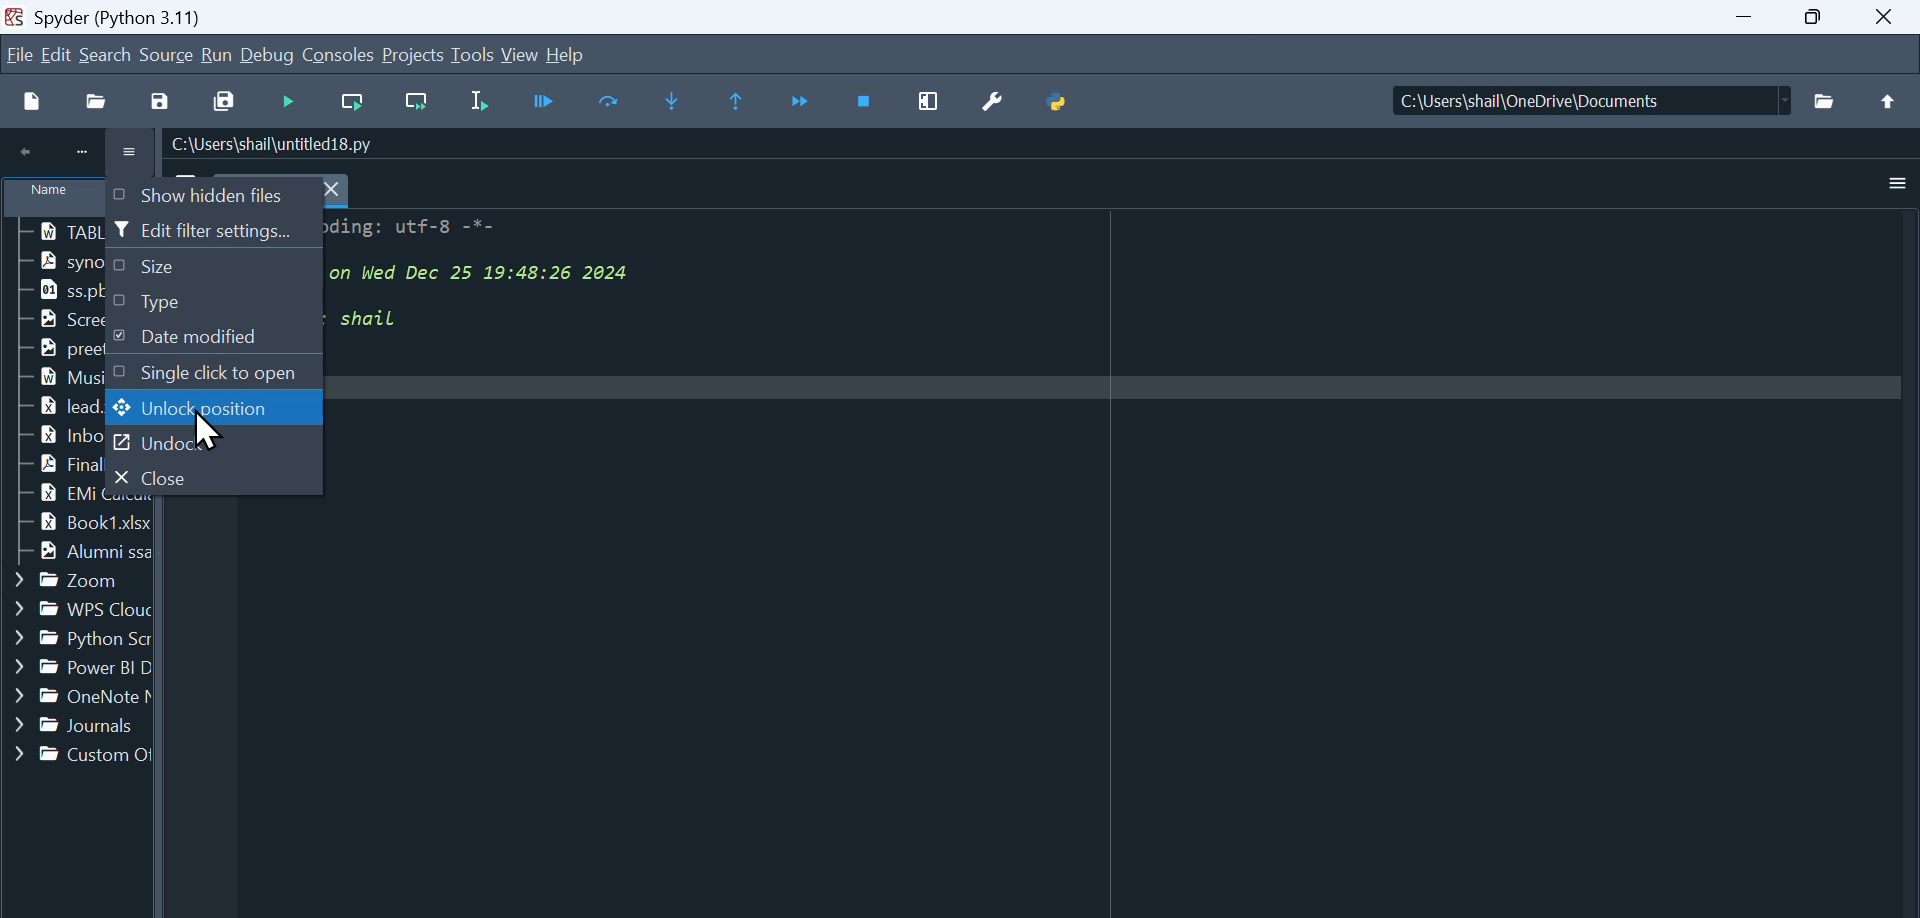 This screenshot has width=1920, height=918. What do you see at coordinates (1060, 95) in the screenshot?
I see `Python path manager` at bounding box center [1060, 95].